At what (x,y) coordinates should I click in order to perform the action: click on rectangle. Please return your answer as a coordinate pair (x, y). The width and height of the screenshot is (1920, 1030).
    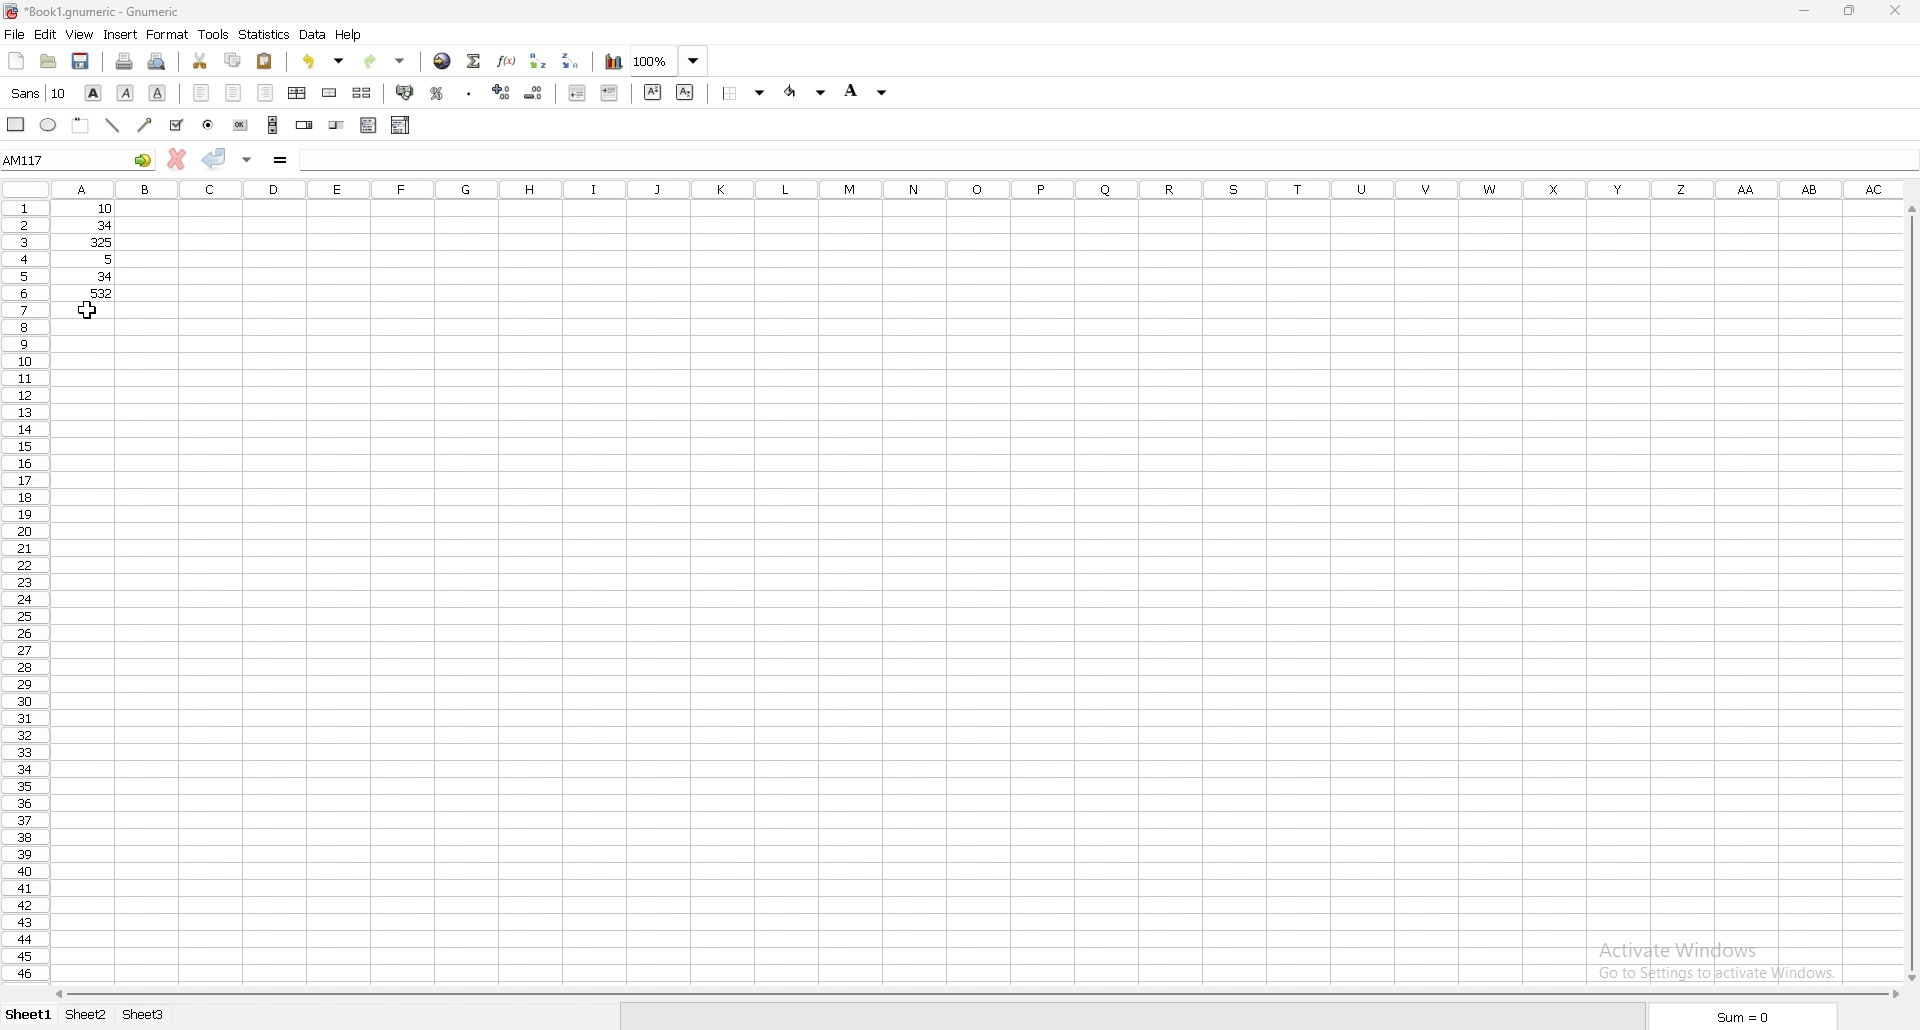
    Looking at the image, I should click on (17, 123).